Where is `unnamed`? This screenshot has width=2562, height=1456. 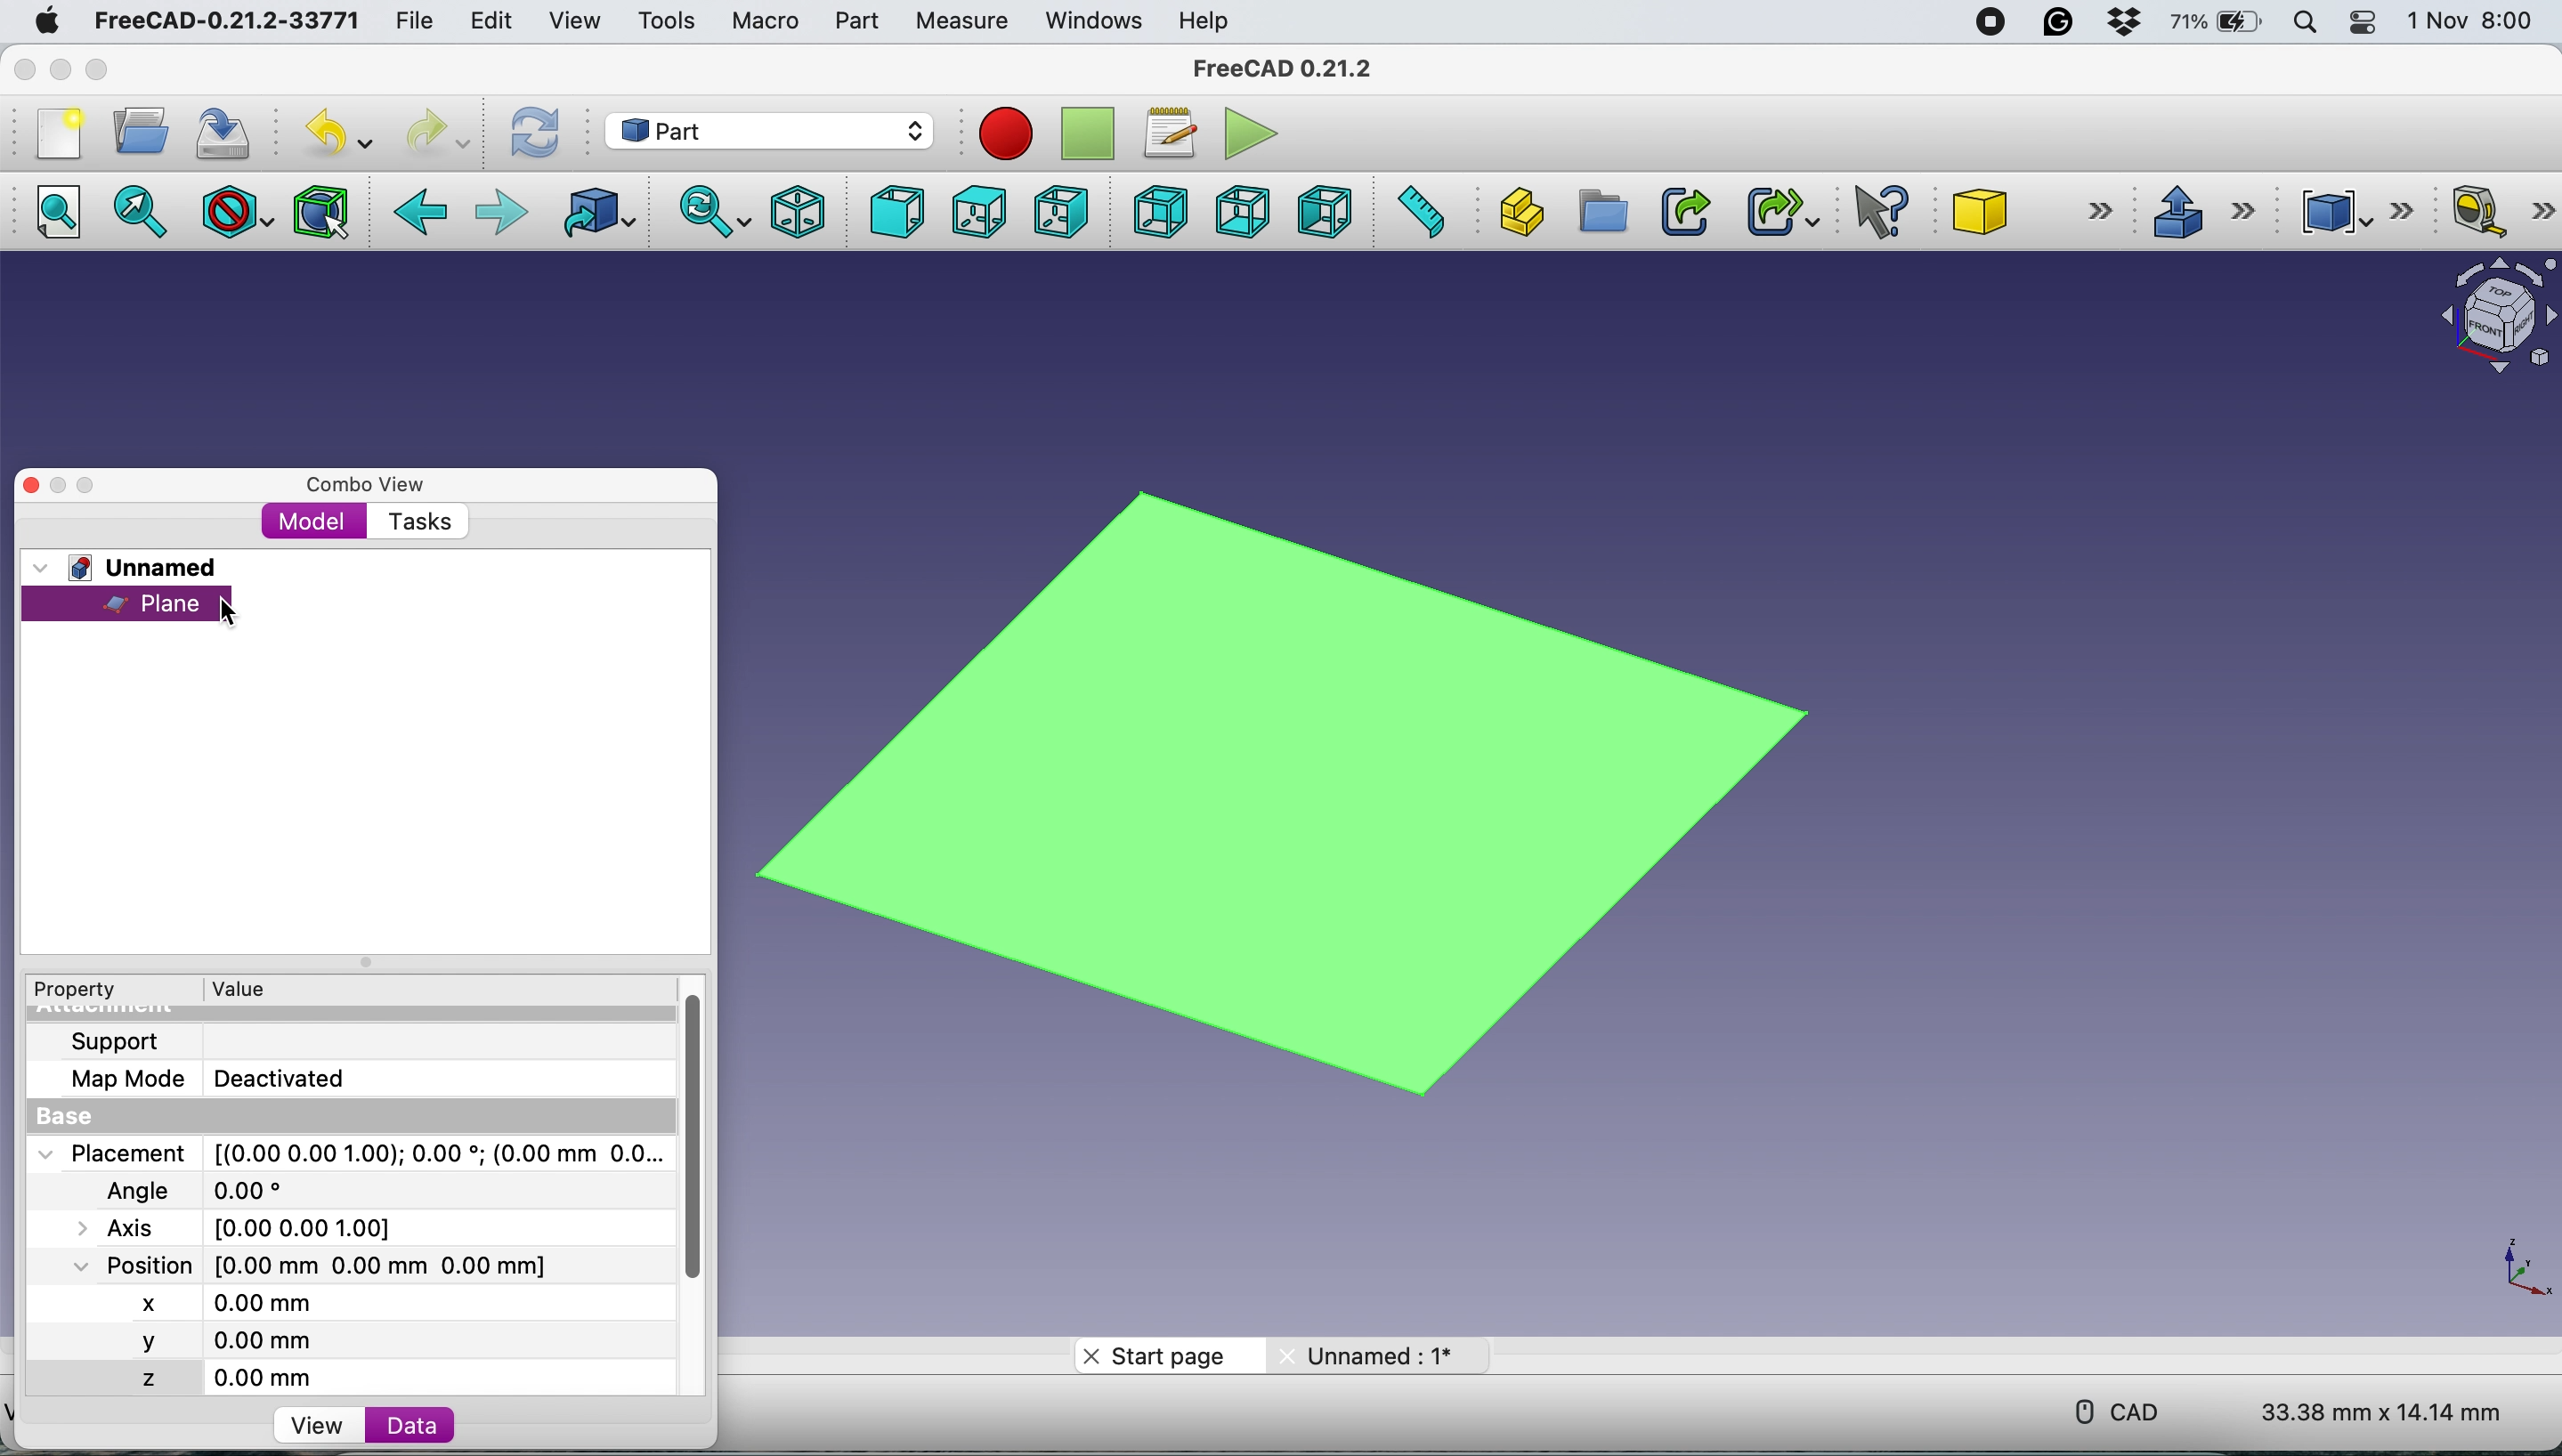
unnamed is located at coordinates (132, 567).